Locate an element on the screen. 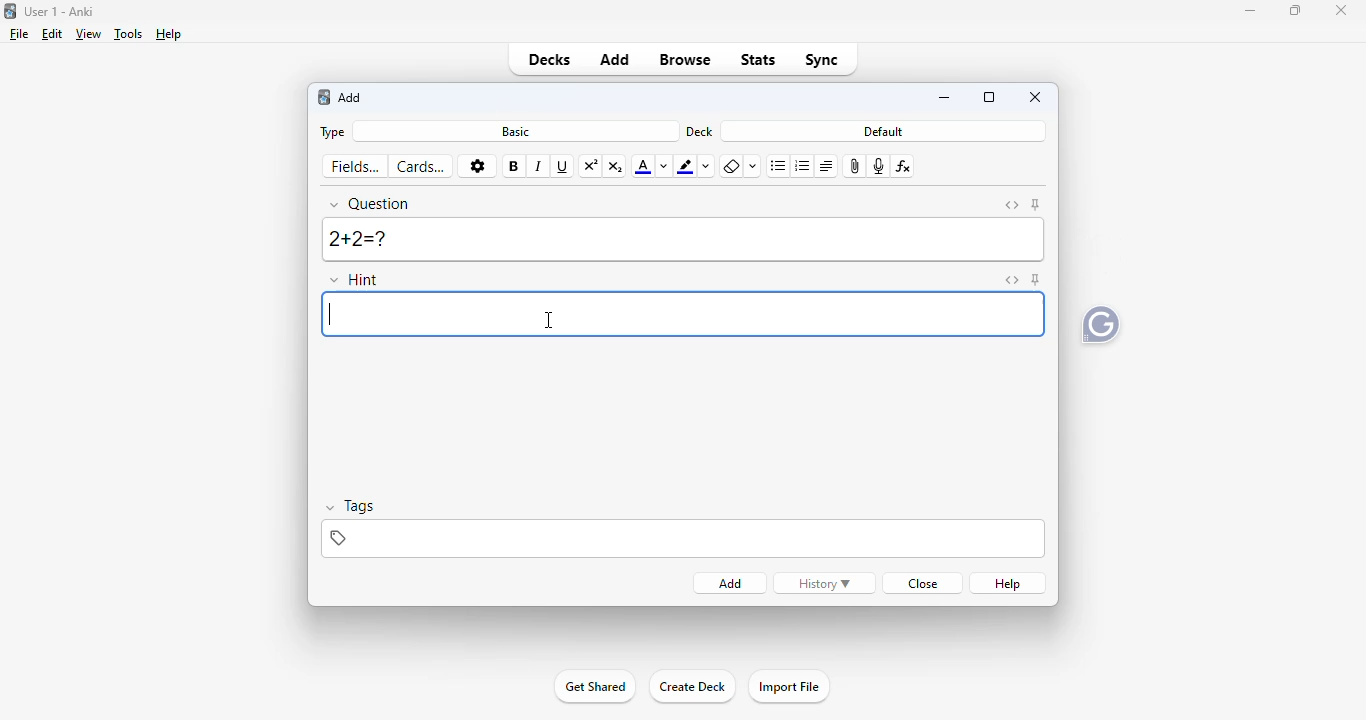 This screenshot has height=720, width=1366. toggle sticky is located at coordinates (1036, 279).